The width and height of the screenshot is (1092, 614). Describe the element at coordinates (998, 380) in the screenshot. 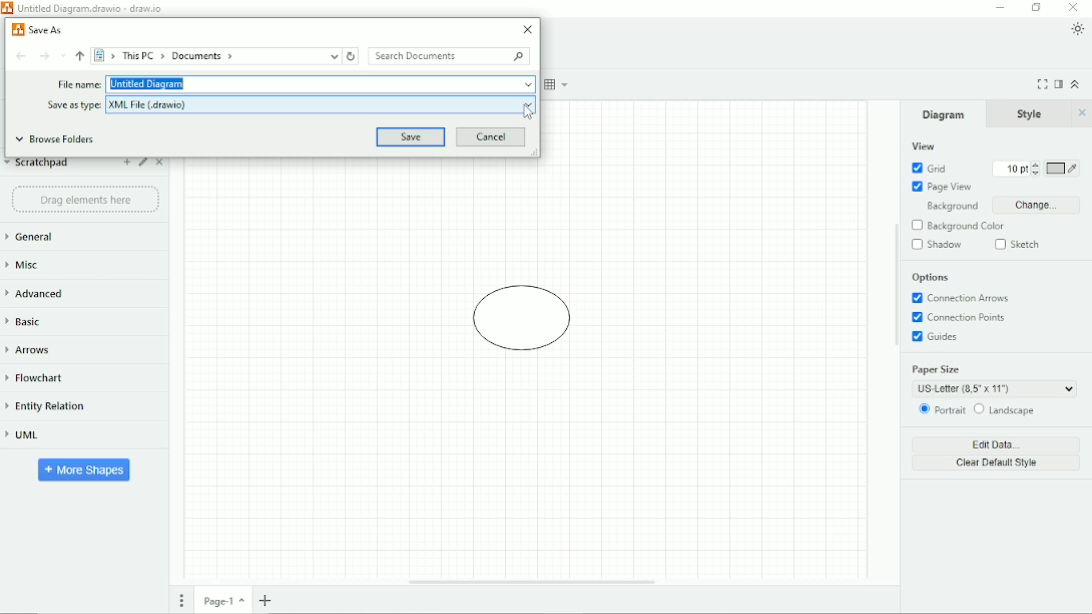

I see `Paper Size: US Letter (8.5' x 11')` at that location.